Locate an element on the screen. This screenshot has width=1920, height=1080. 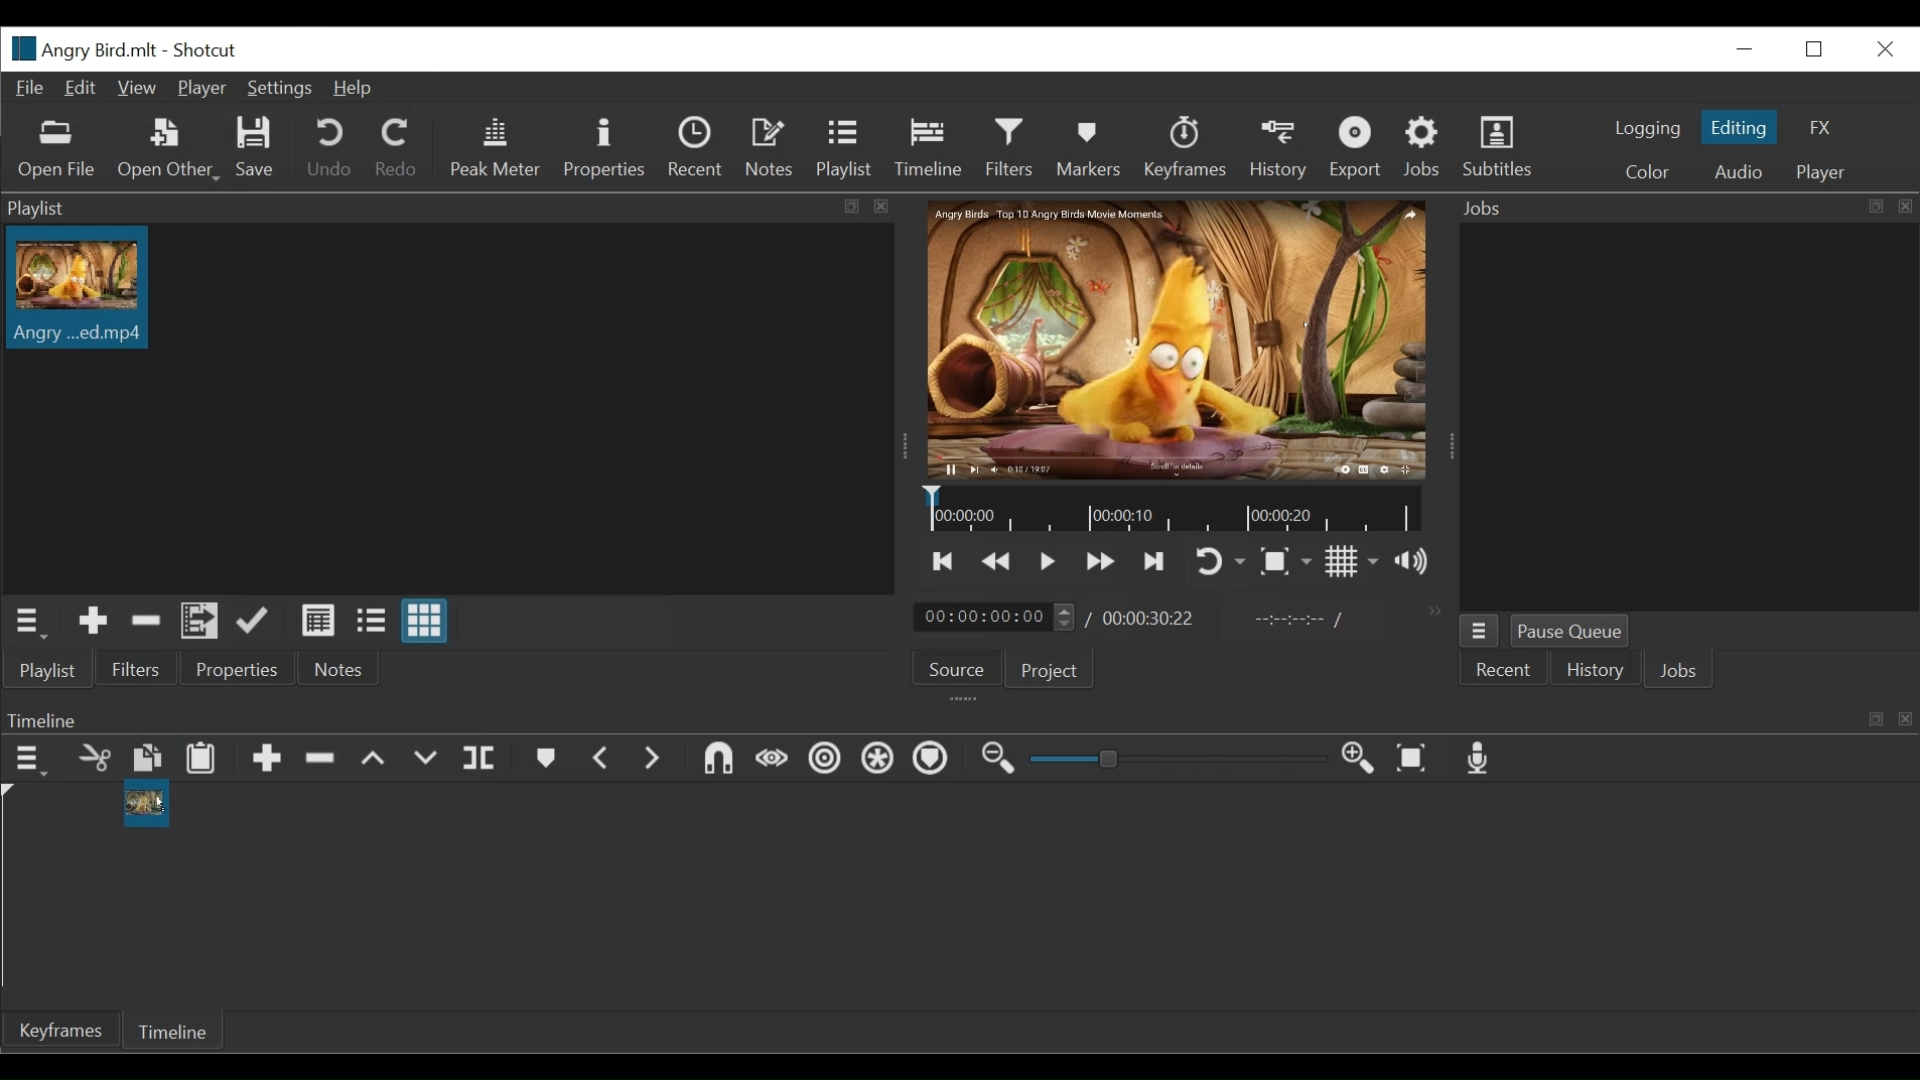
Append is located at coordinates (265, 761).